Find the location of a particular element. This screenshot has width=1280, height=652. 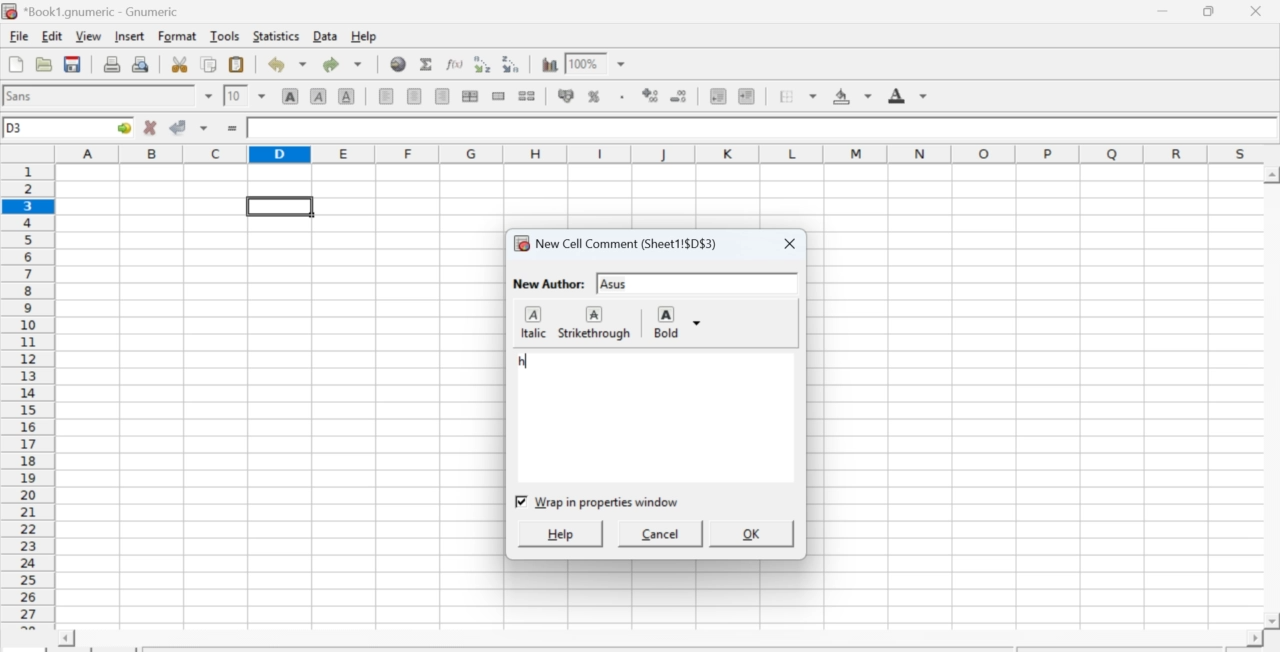

Statistics is located at coordinates (278, 36).